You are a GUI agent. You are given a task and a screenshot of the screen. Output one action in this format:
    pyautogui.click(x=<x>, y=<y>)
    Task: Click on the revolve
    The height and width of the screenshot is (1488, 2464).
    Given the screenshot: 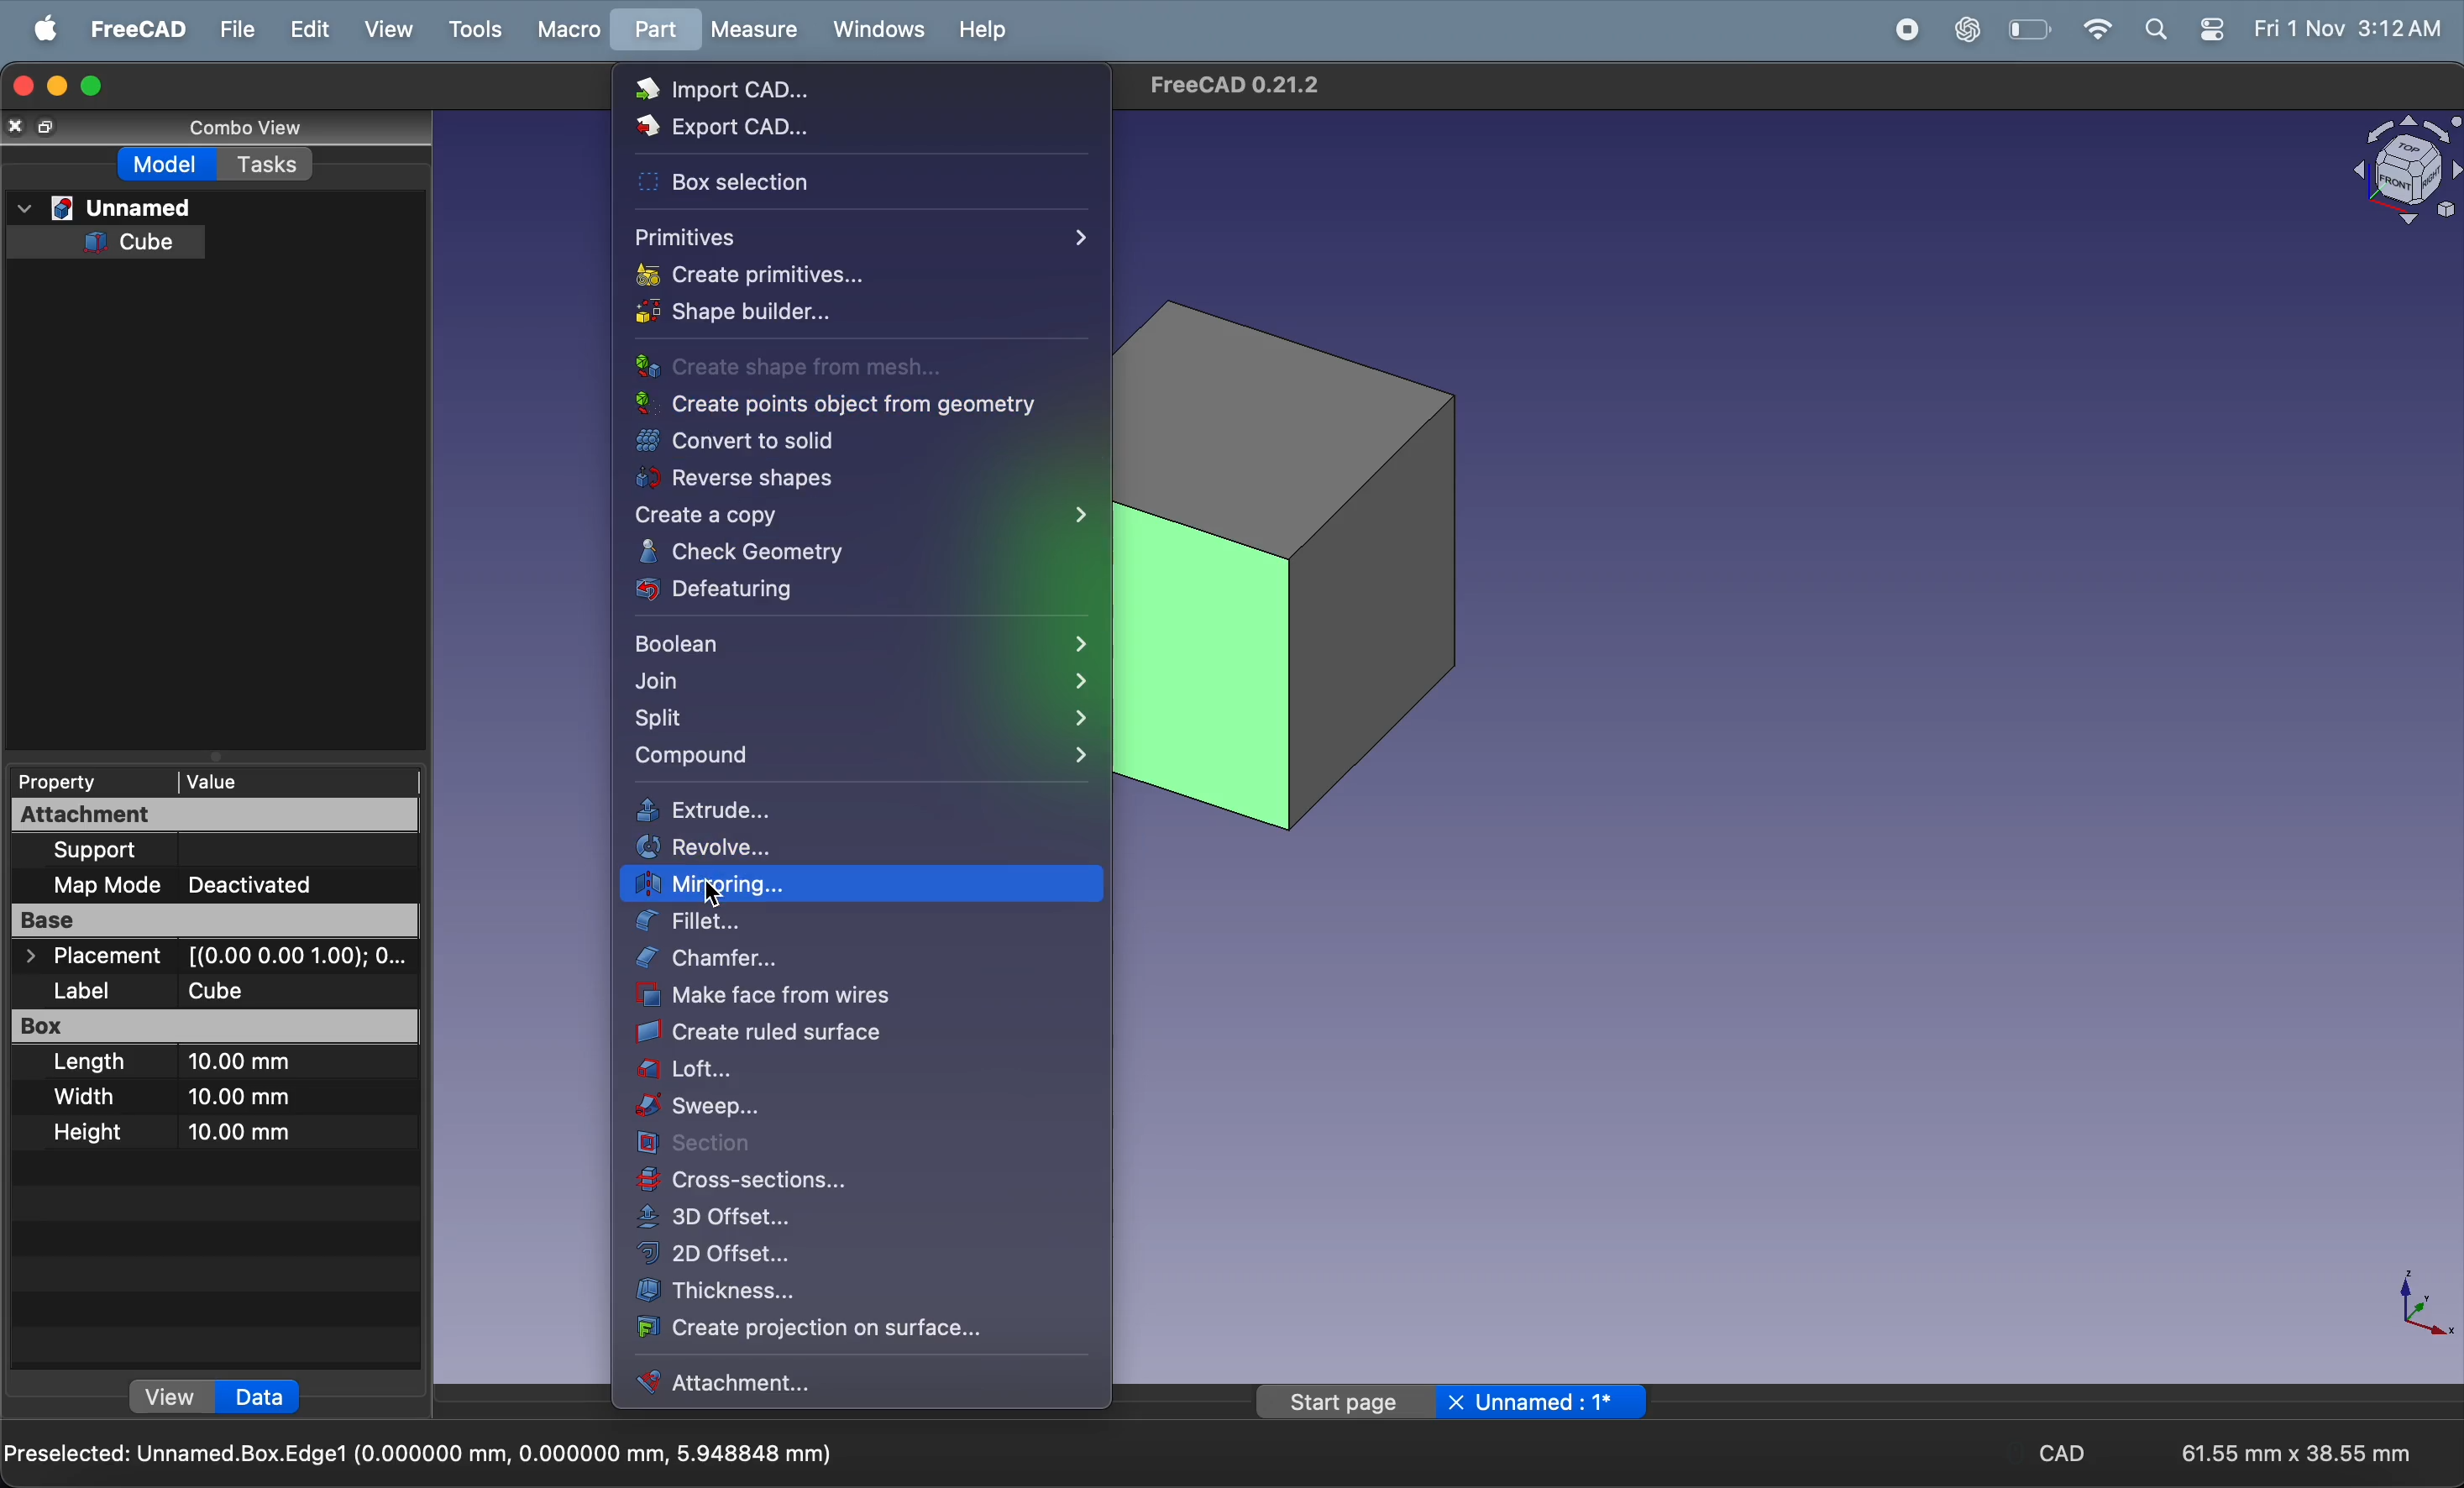 What is the action you would take?
    pyautogui.click(x=842, y=849)
    